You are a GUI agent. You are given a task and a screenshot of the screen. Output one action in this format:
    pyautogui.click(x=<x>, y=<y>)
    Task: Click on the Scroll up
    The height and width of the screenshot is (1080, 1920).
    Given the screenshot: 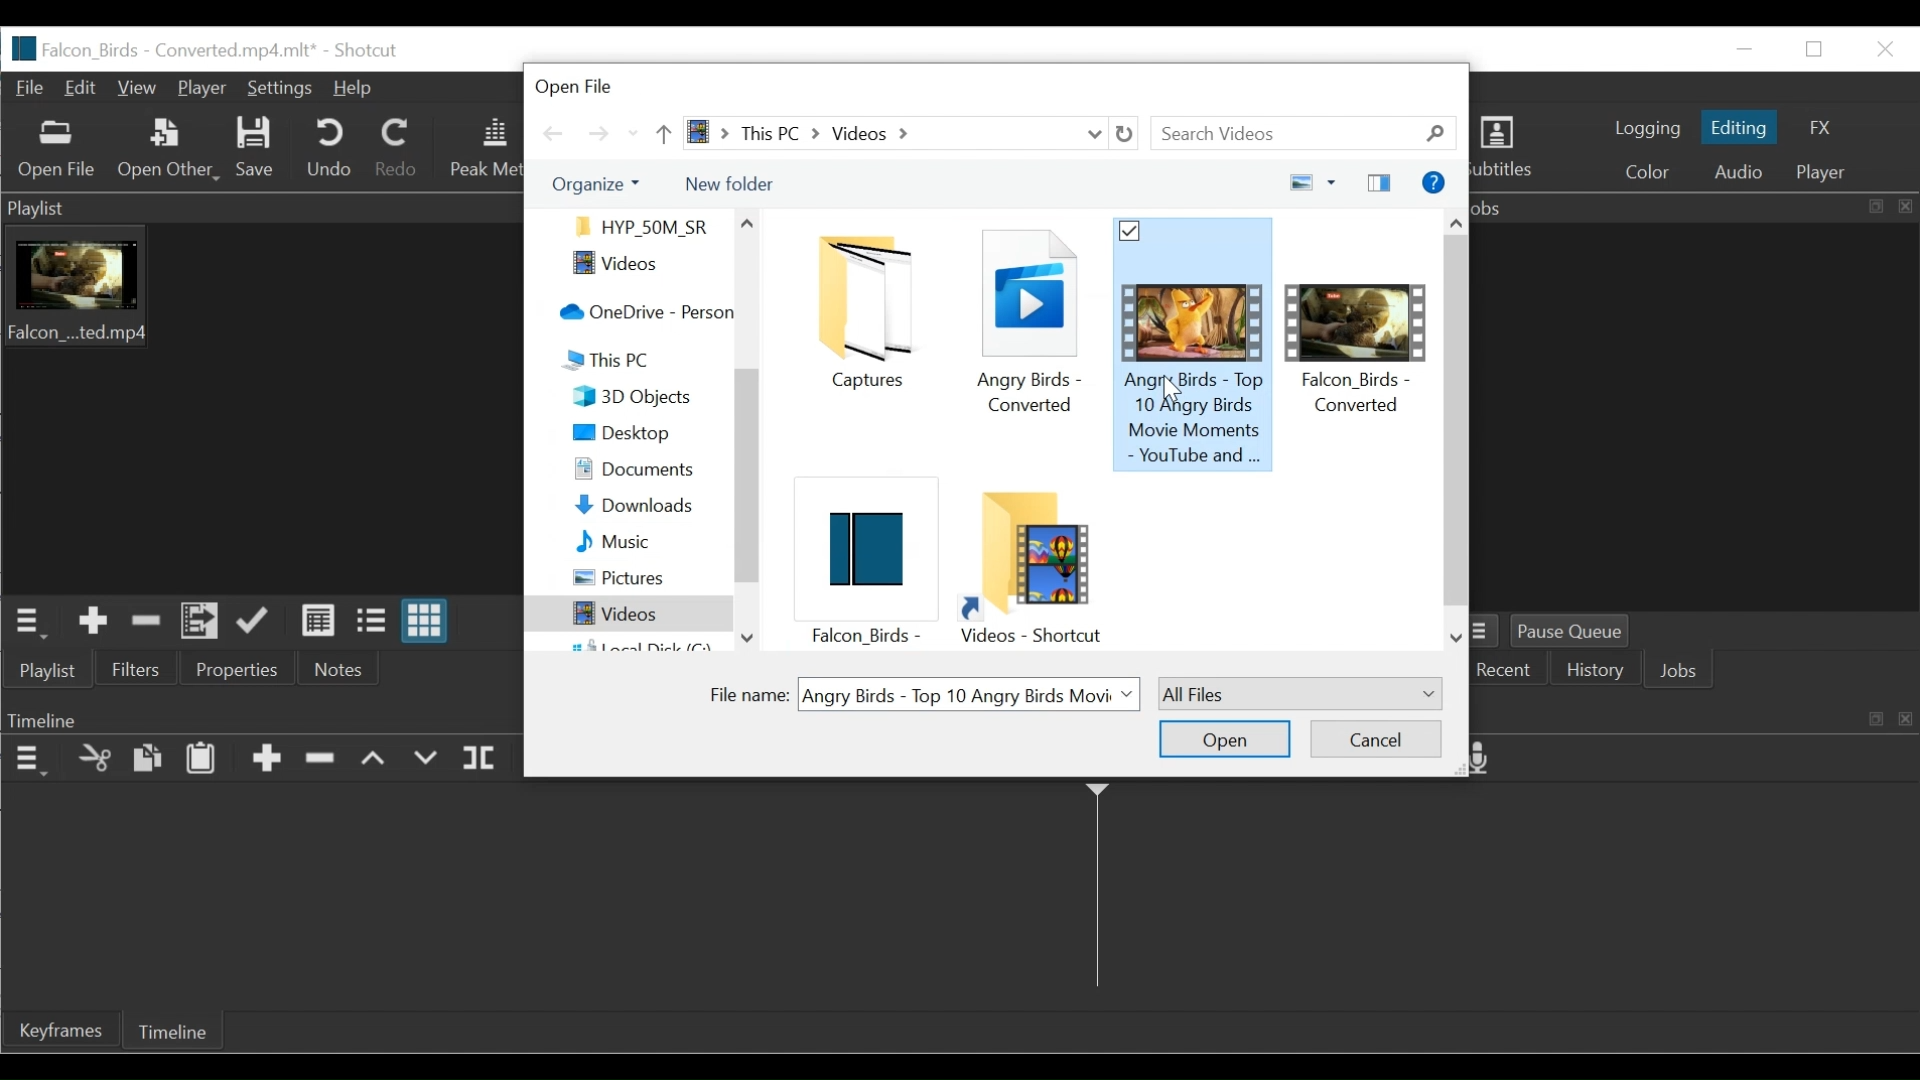 What is the action you would take?
    pyautogui.click(x=748, y=223)
    